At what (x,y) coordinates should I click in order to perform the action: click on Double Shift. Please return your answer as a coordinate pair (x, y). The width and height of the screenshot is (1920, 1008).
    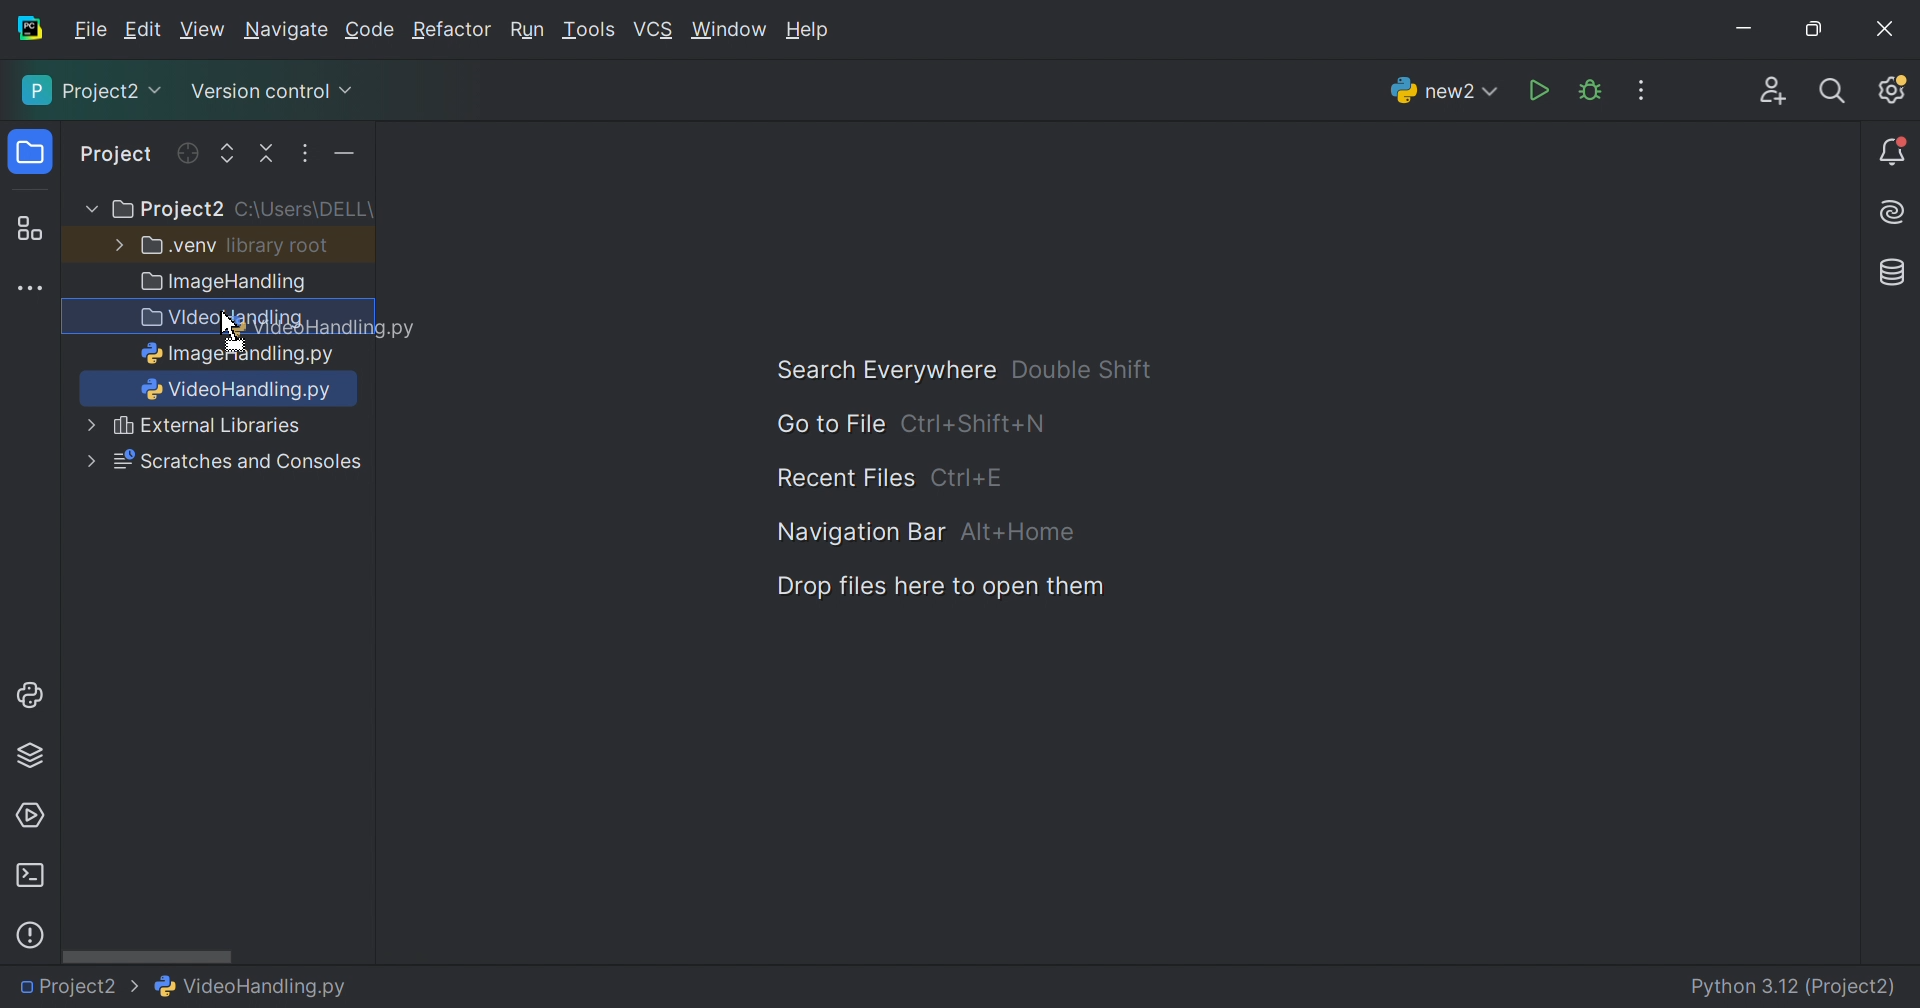
    Looking at the image, I should click on (1081, 369).